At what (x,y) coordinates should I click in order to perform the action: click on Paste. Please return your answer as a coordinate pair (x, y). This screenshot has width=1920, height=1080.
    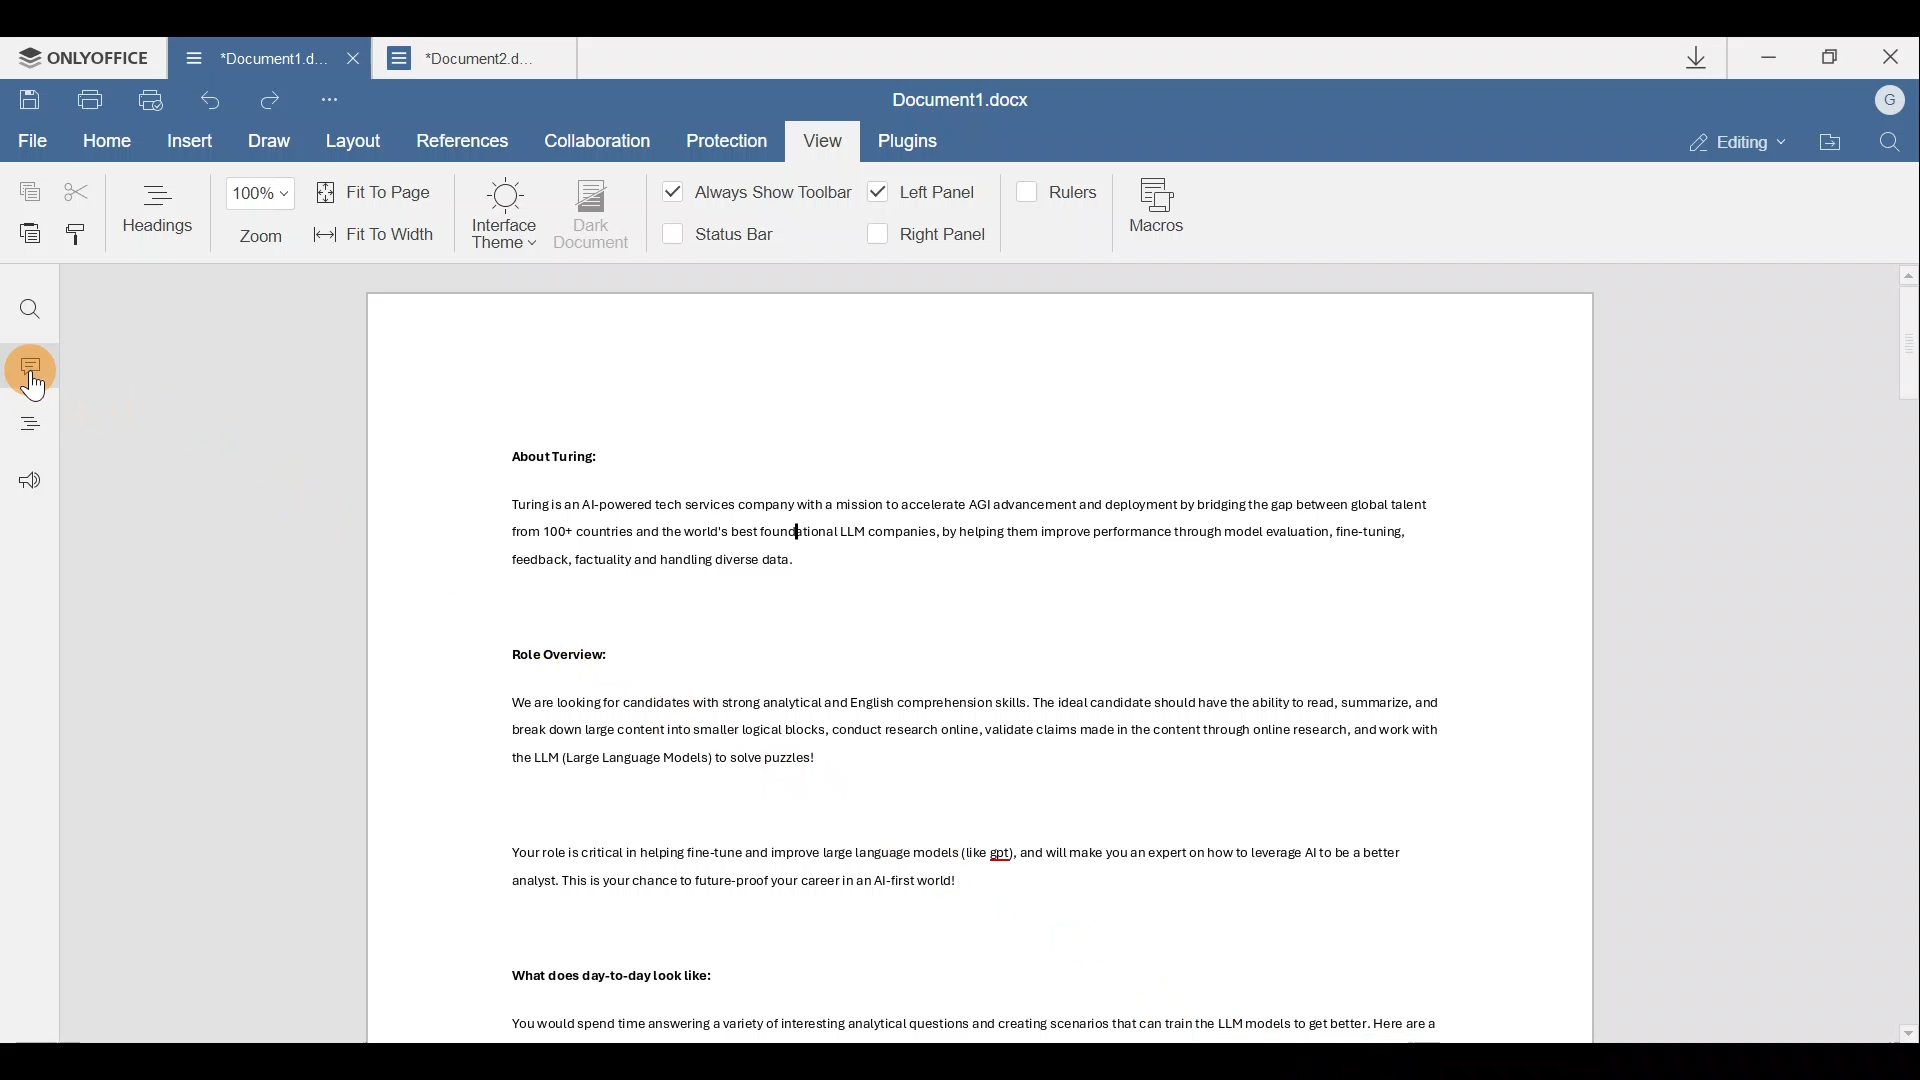
    Looking at the image, I should click on (24, 230).